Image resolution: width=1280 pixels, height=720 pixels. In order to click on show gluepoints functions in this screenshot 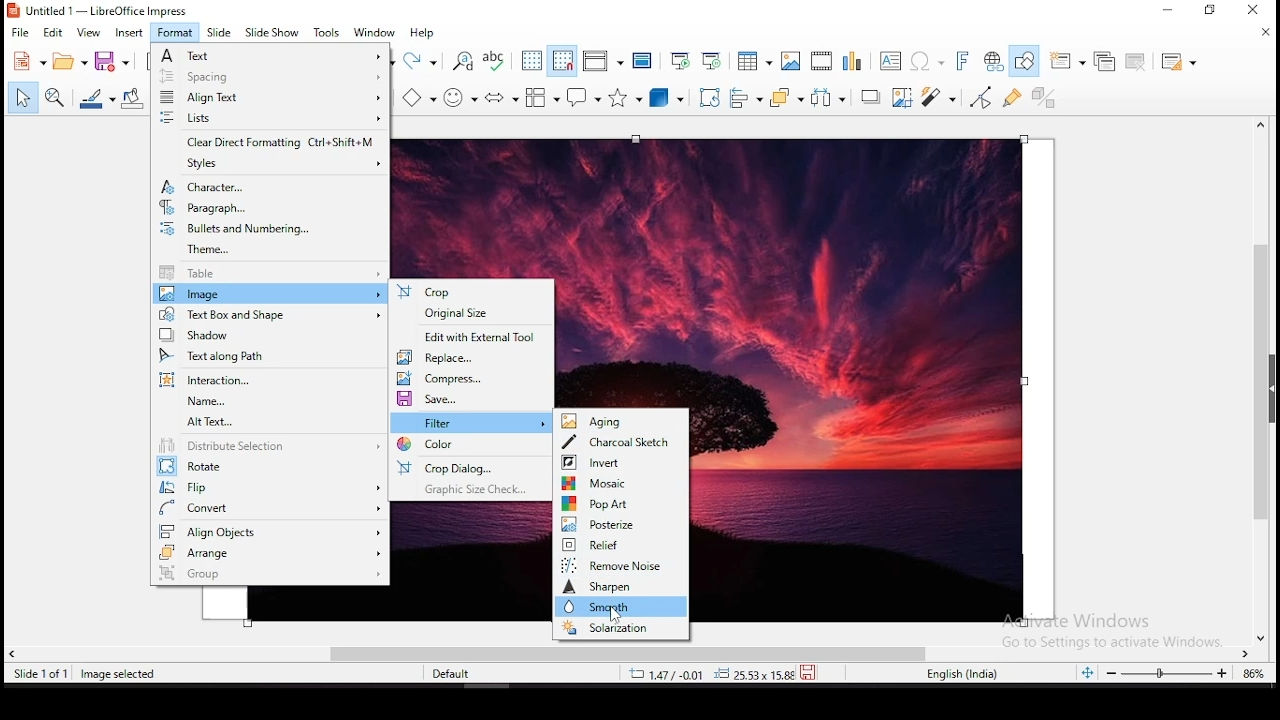, I will do `click(1010, 98)`.